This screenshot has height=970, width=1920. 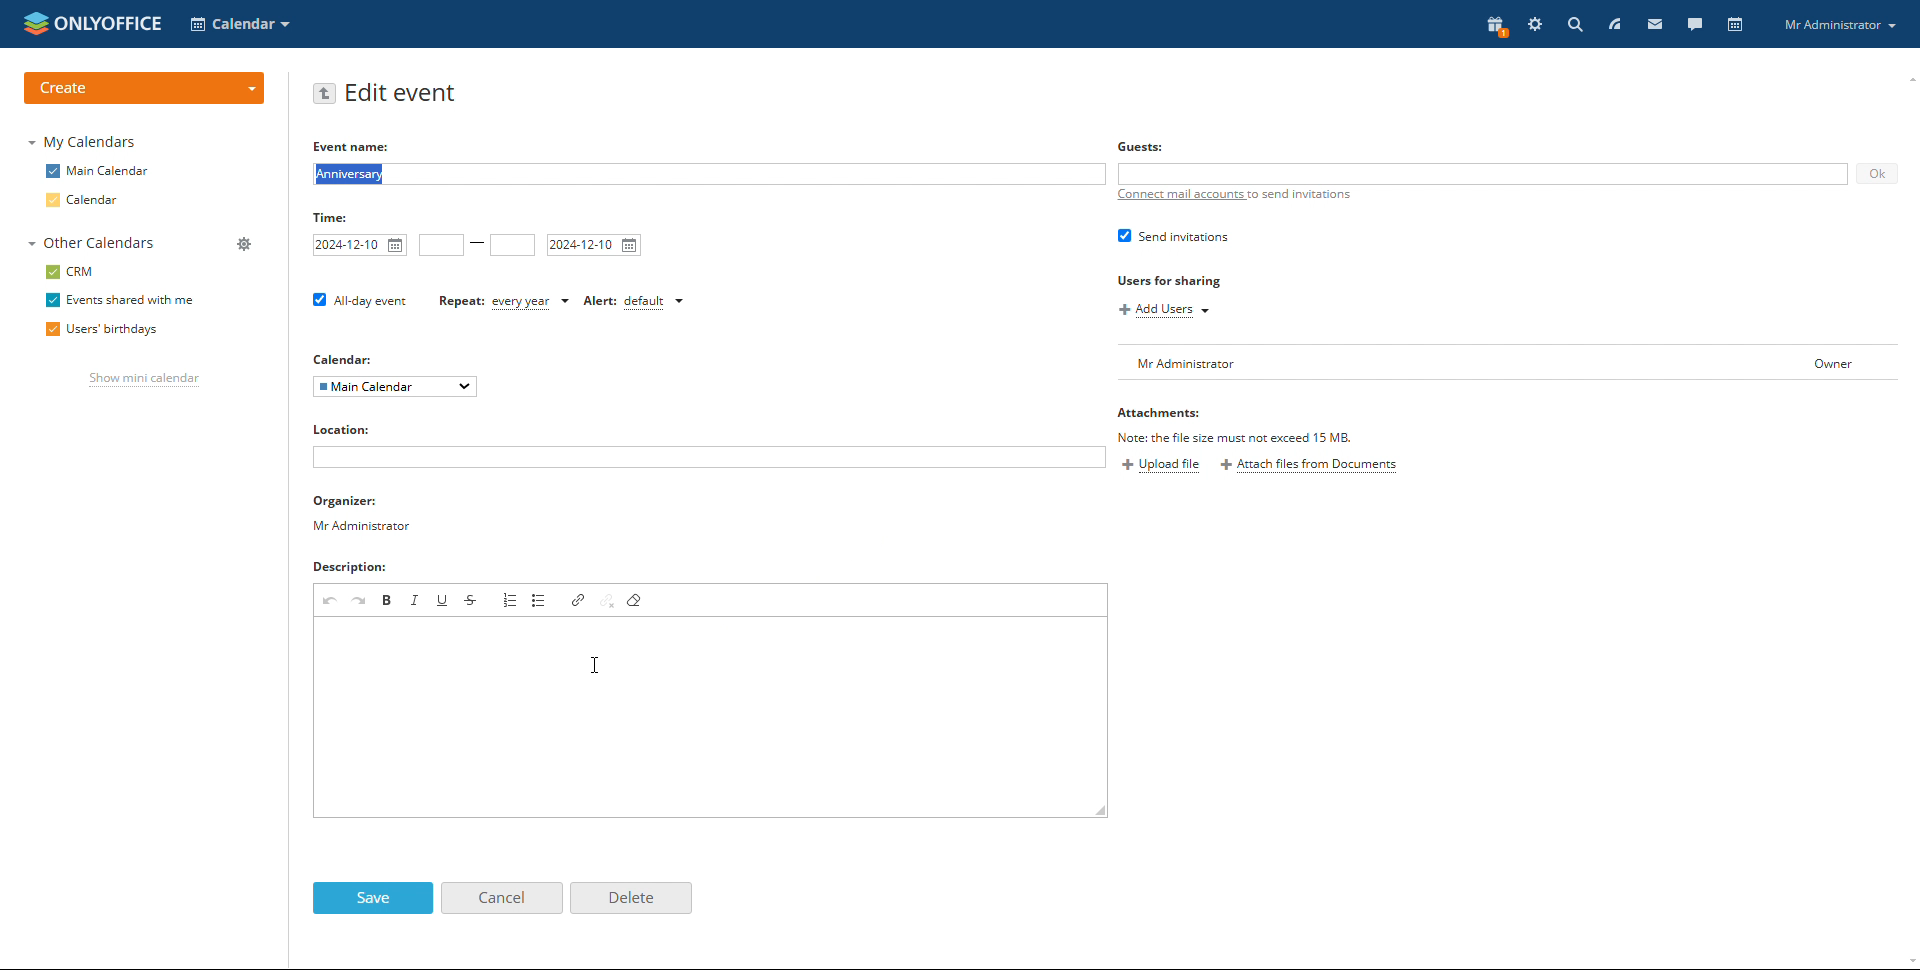 What do you see at coordinates (503, 303) in the screenshot?
I see `event repetition` at bounding box center [503, 303].